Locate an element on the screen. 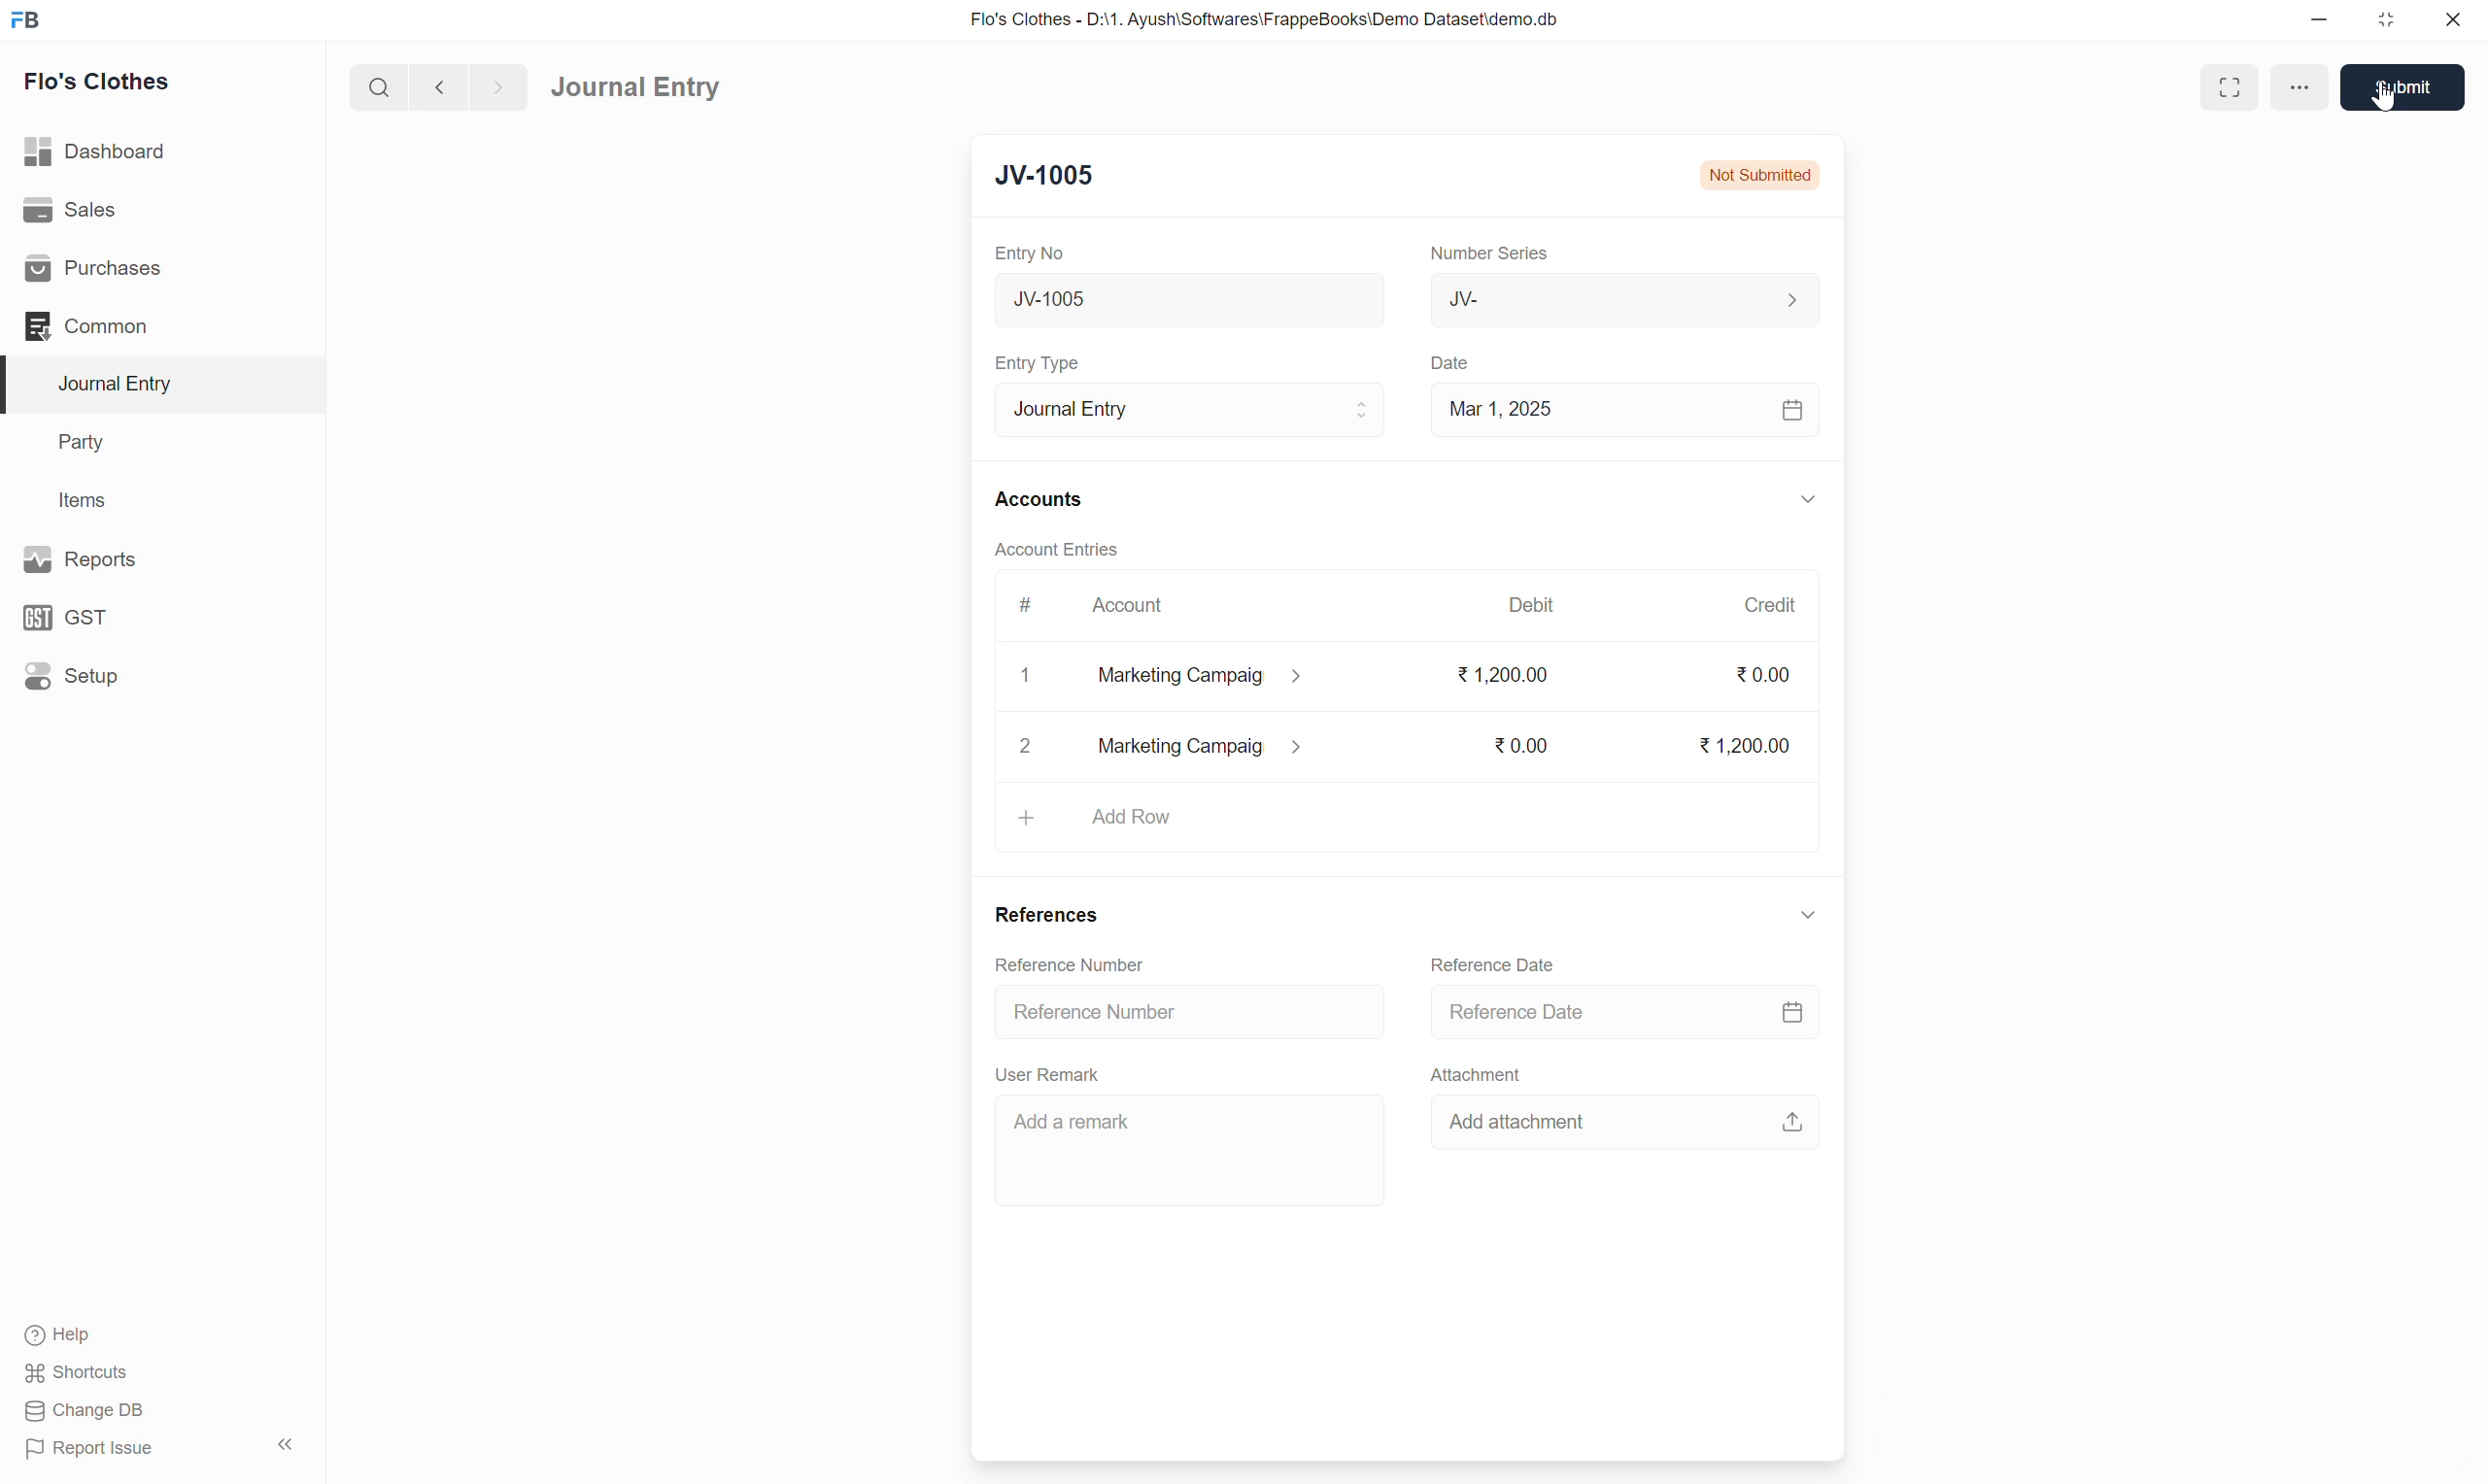 Image resolution: width=2487 pixels, height=1484 pixels. Reference Number is located at coordinates (1073, 966).